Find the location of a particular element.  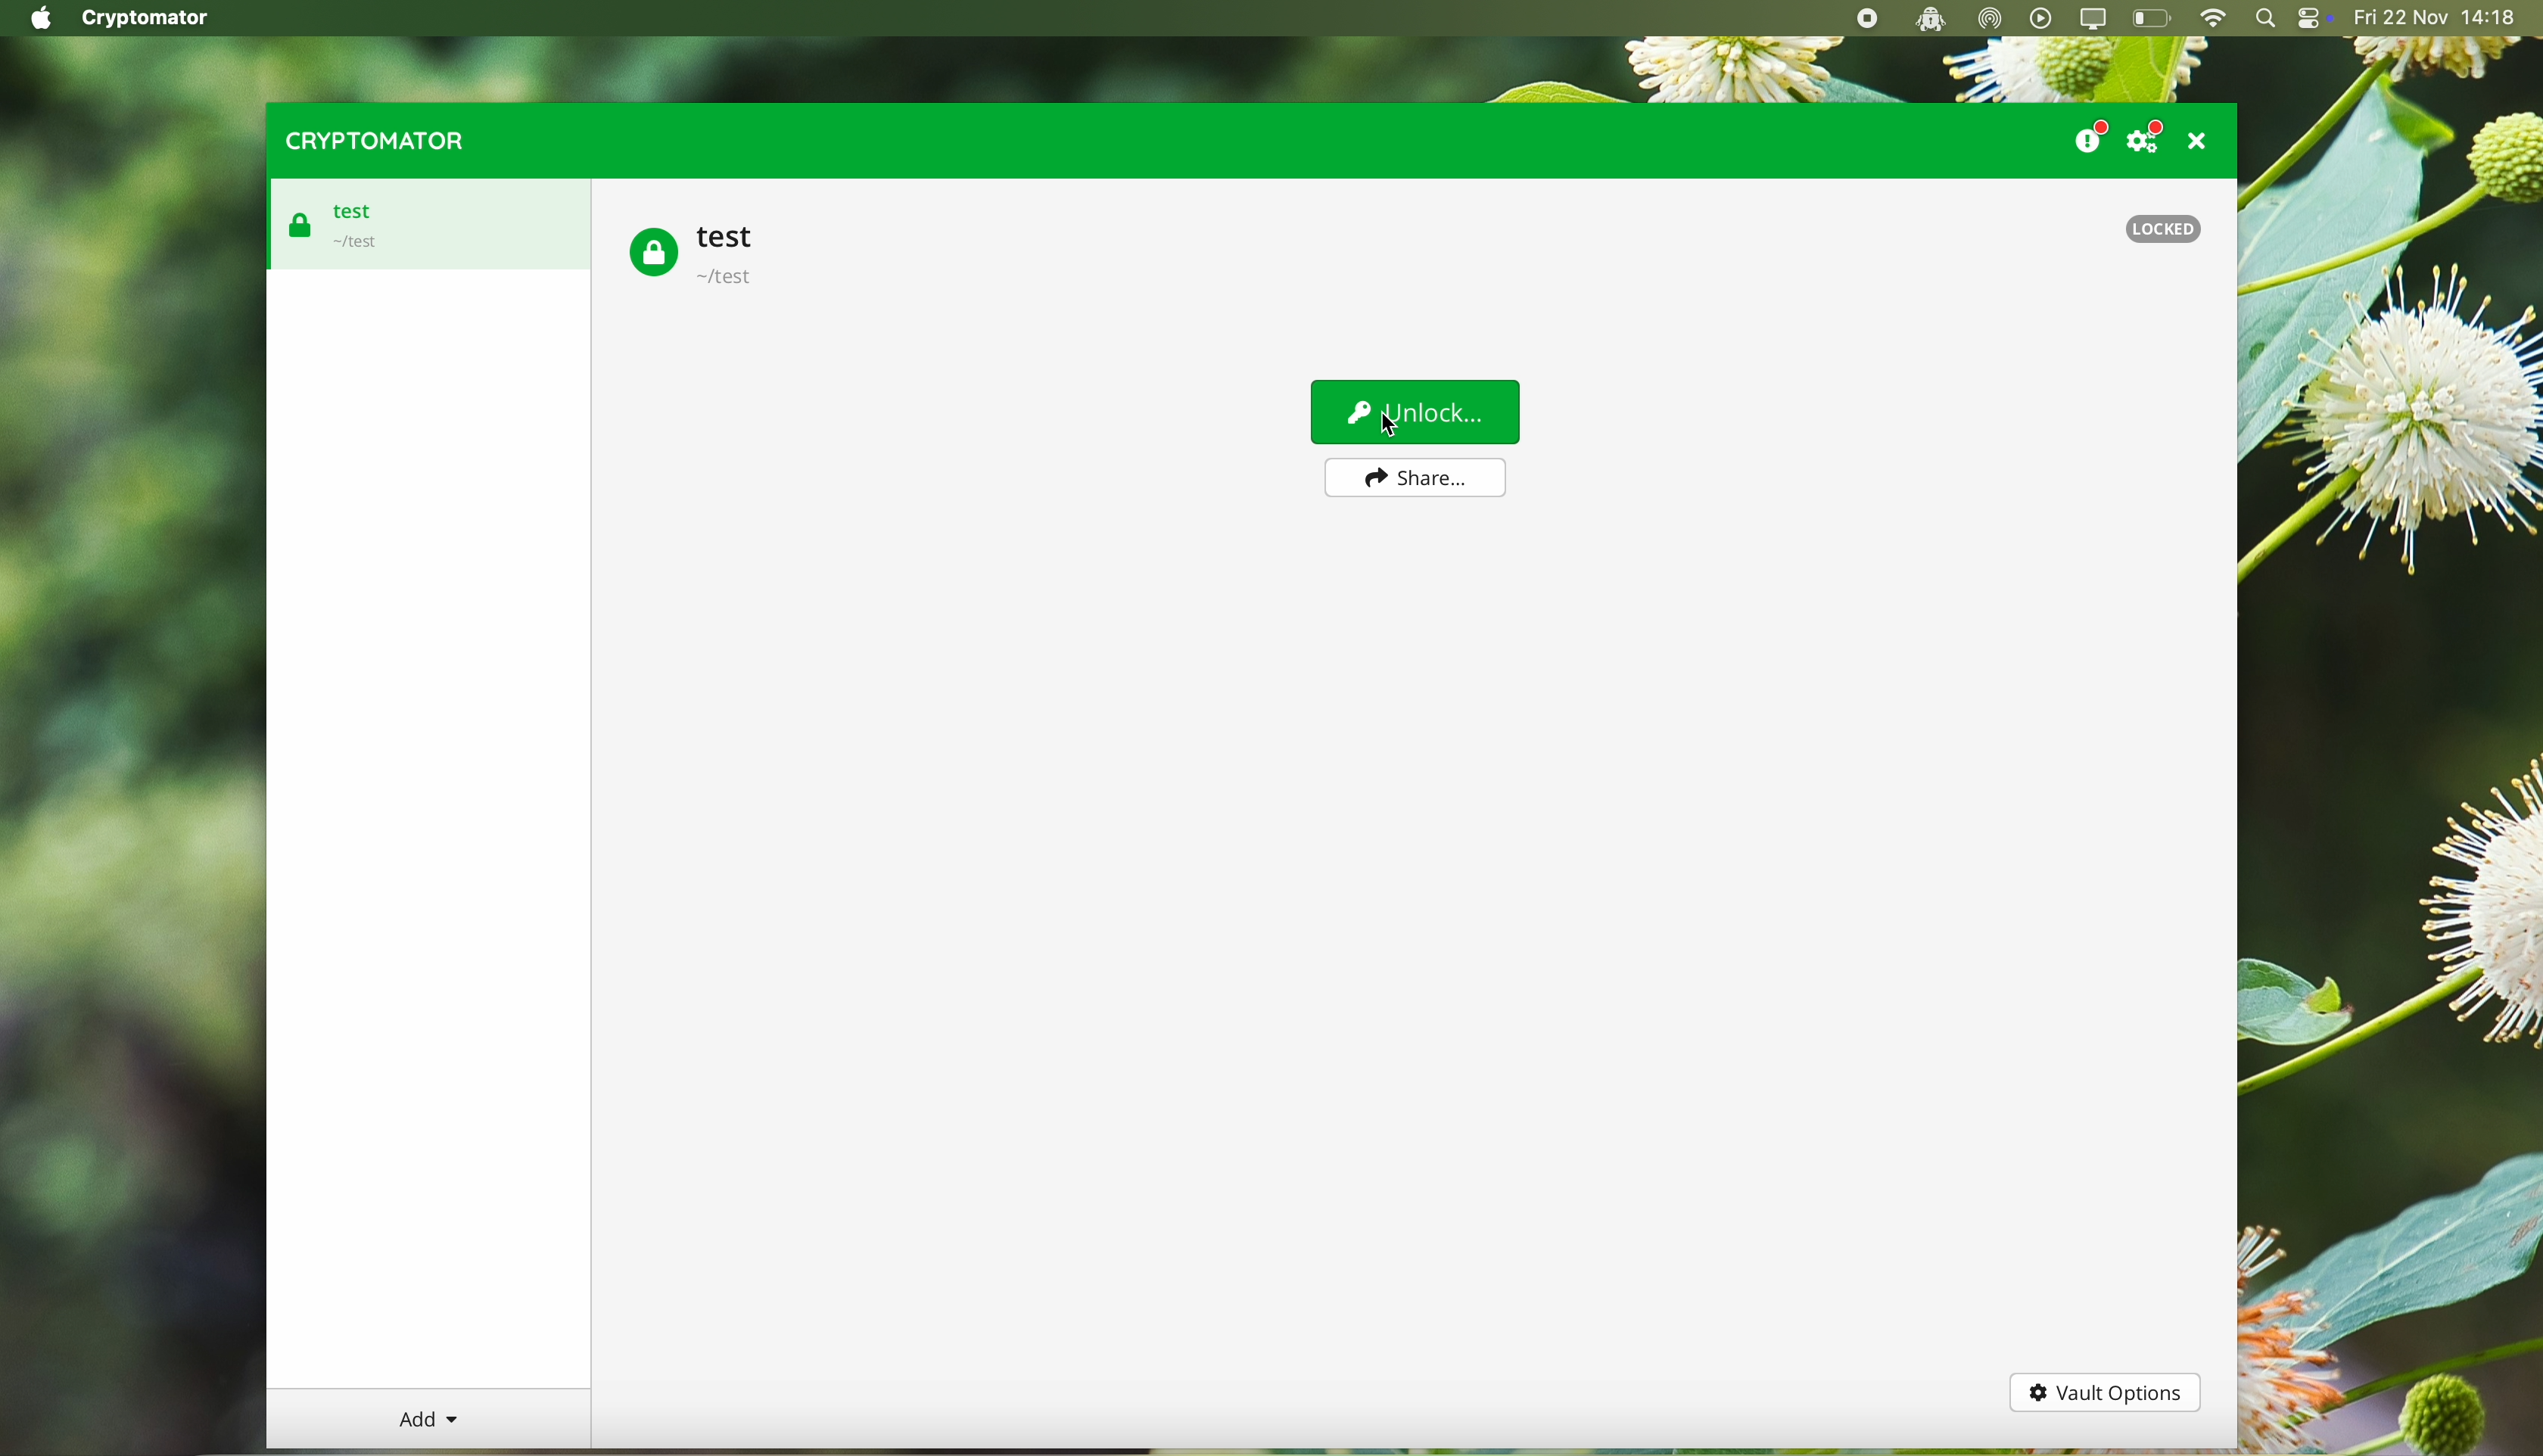

donate is located at coordinates (2088, 133).